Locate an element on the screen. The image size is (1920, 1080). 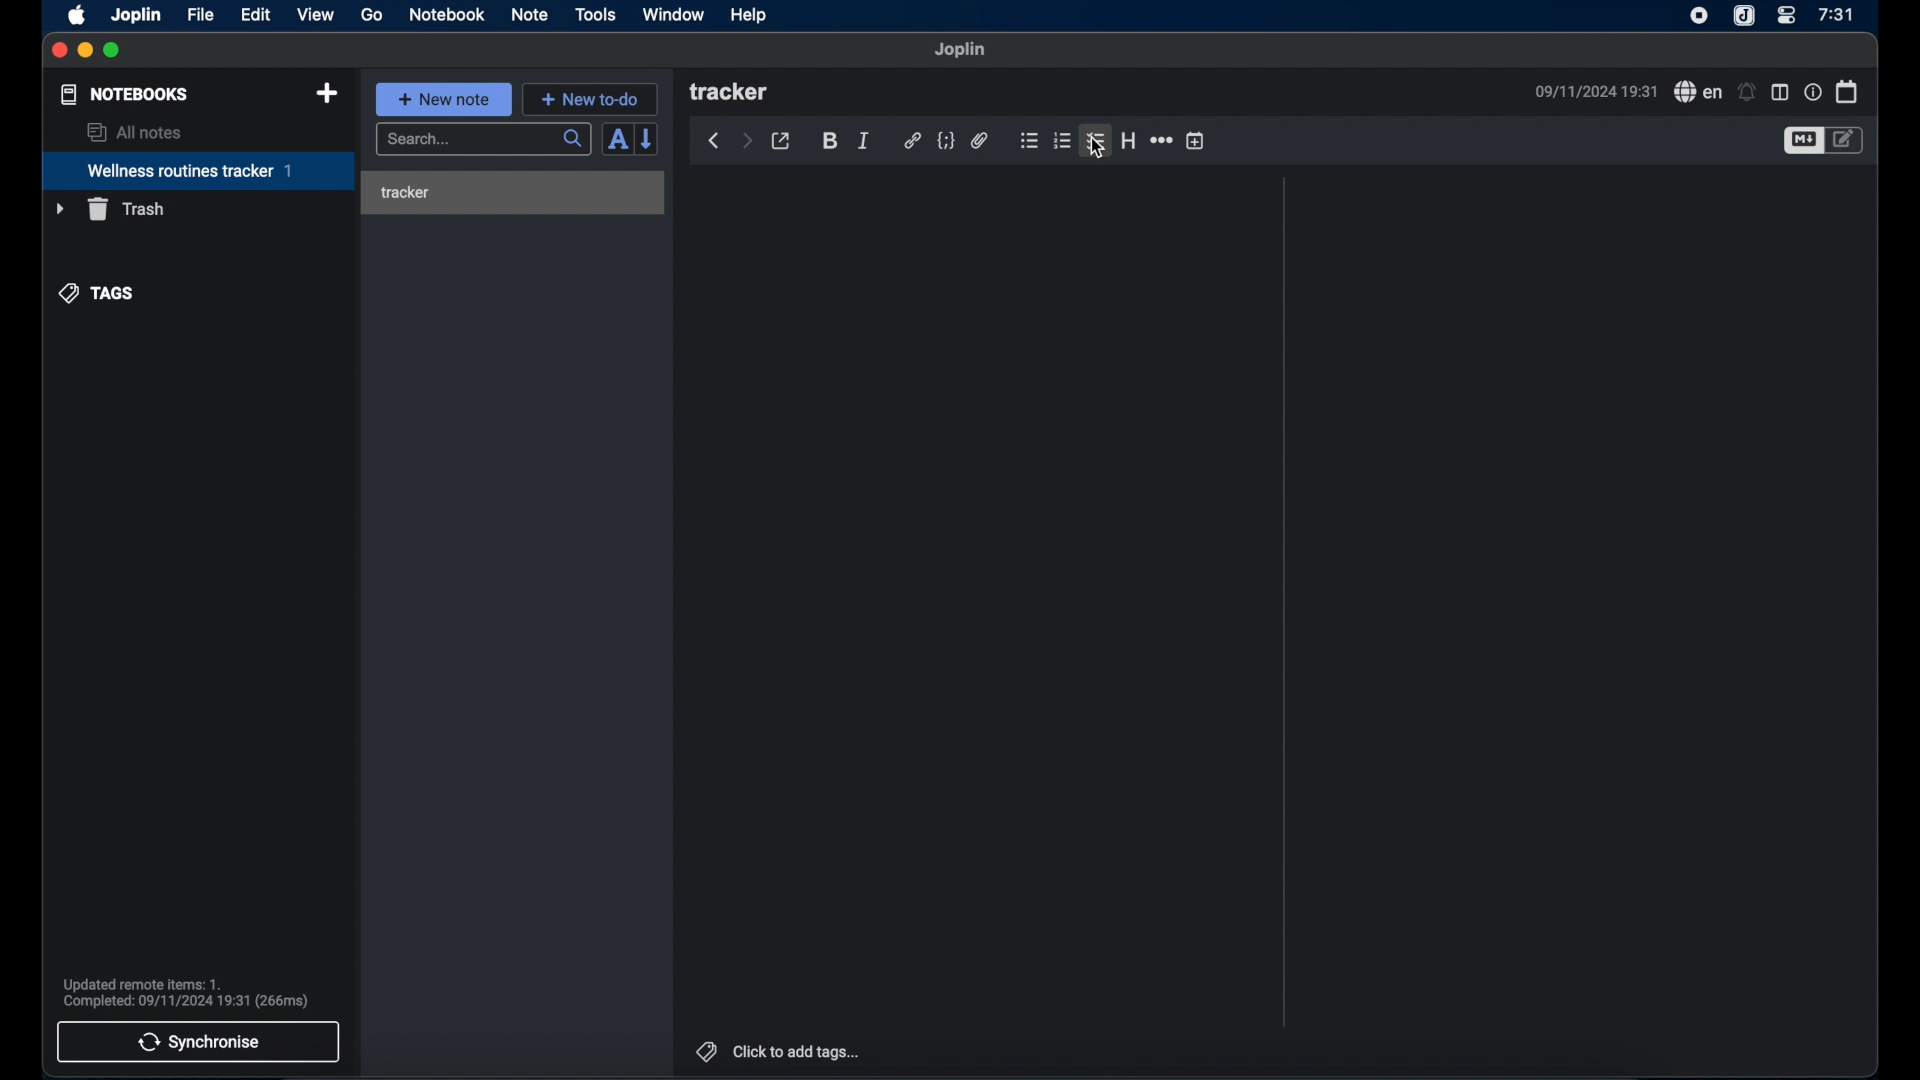
help is located at coordinates (750, 15).